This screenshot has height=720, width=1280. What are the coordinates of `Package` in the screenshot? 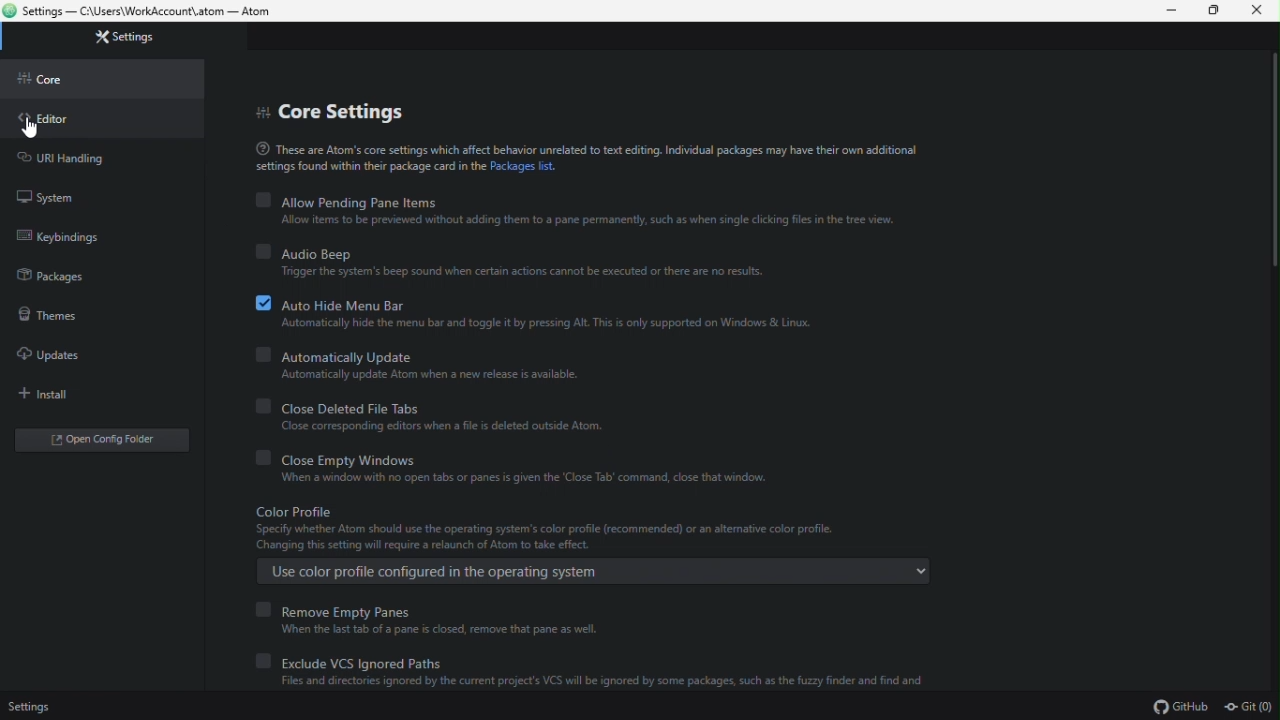 It's located at (71, 281).